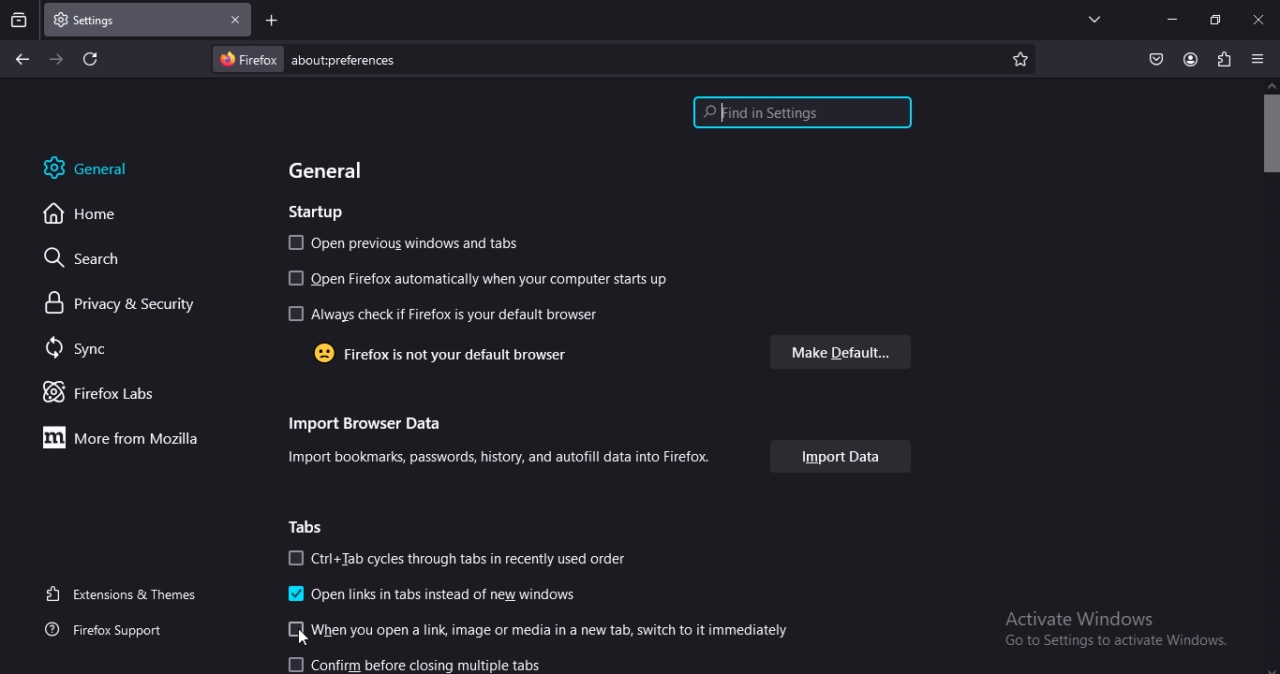 The image size is (1280, 674). I want to click on scrollbar, so click(1268, 129).